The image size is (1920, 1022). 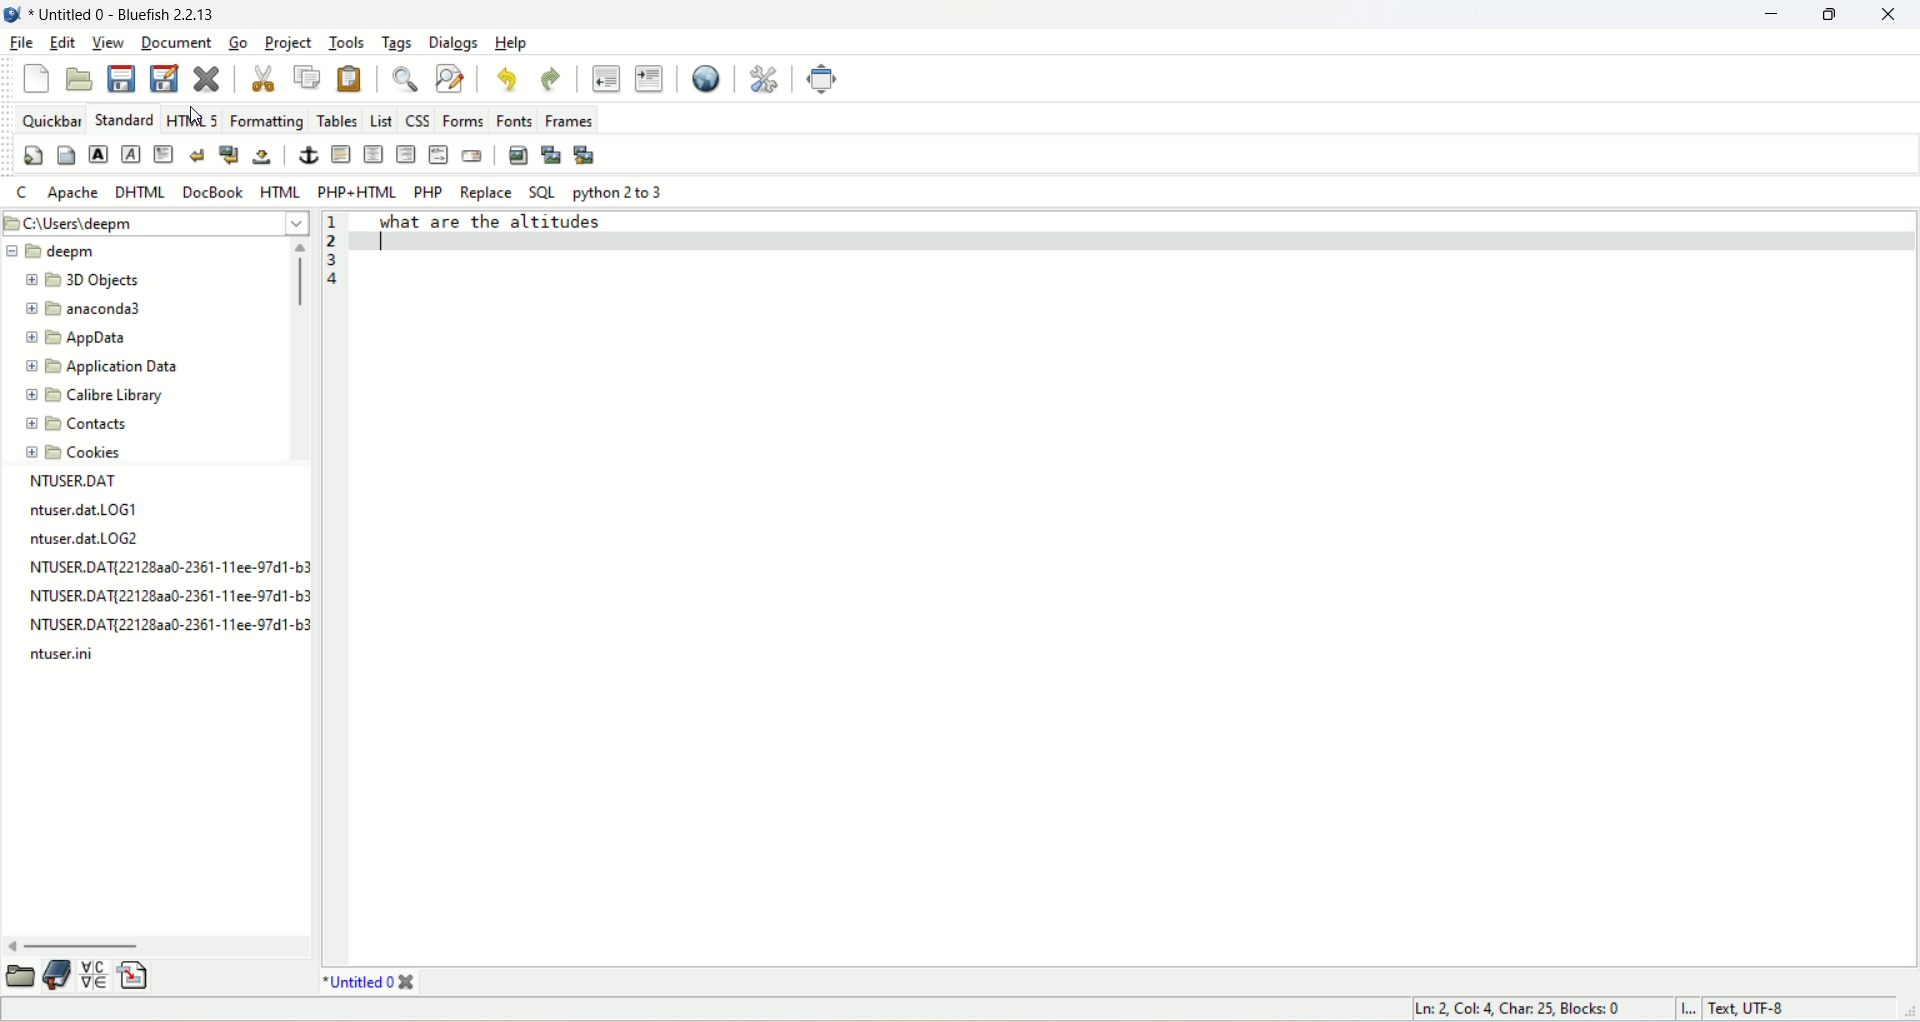 What do you see at coordinates (139, 975) in the screenshot?
I see `insert file` at bounding box center [139, 975].